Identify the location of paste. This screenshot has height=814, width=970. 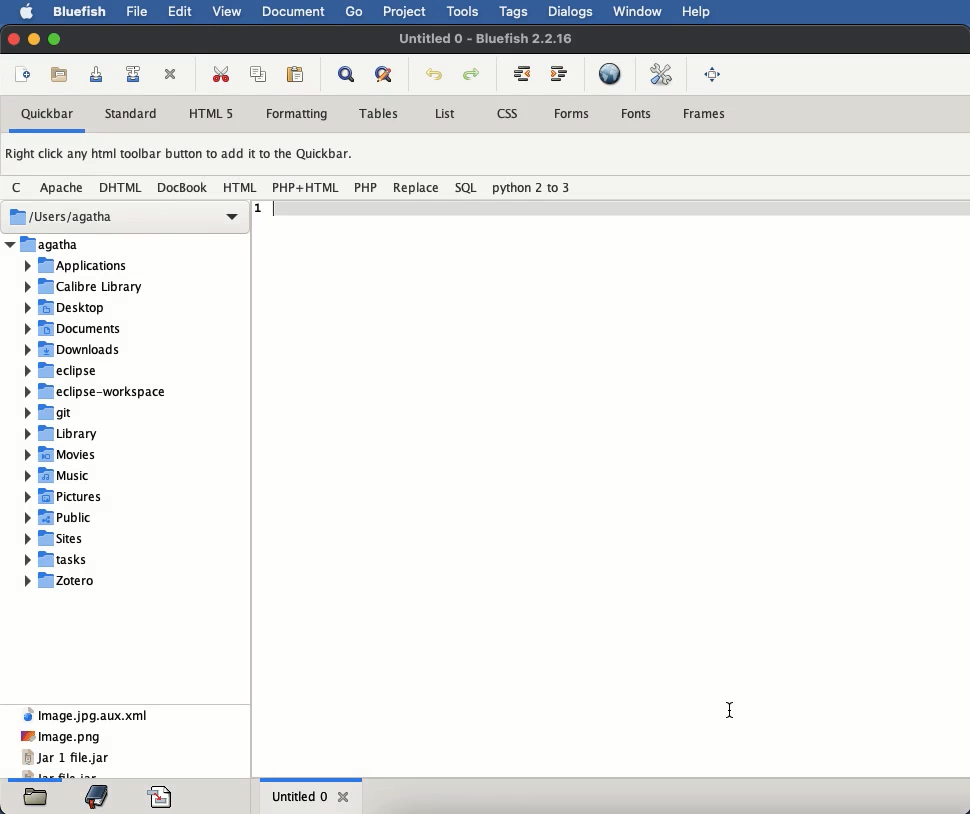
(296, 76).